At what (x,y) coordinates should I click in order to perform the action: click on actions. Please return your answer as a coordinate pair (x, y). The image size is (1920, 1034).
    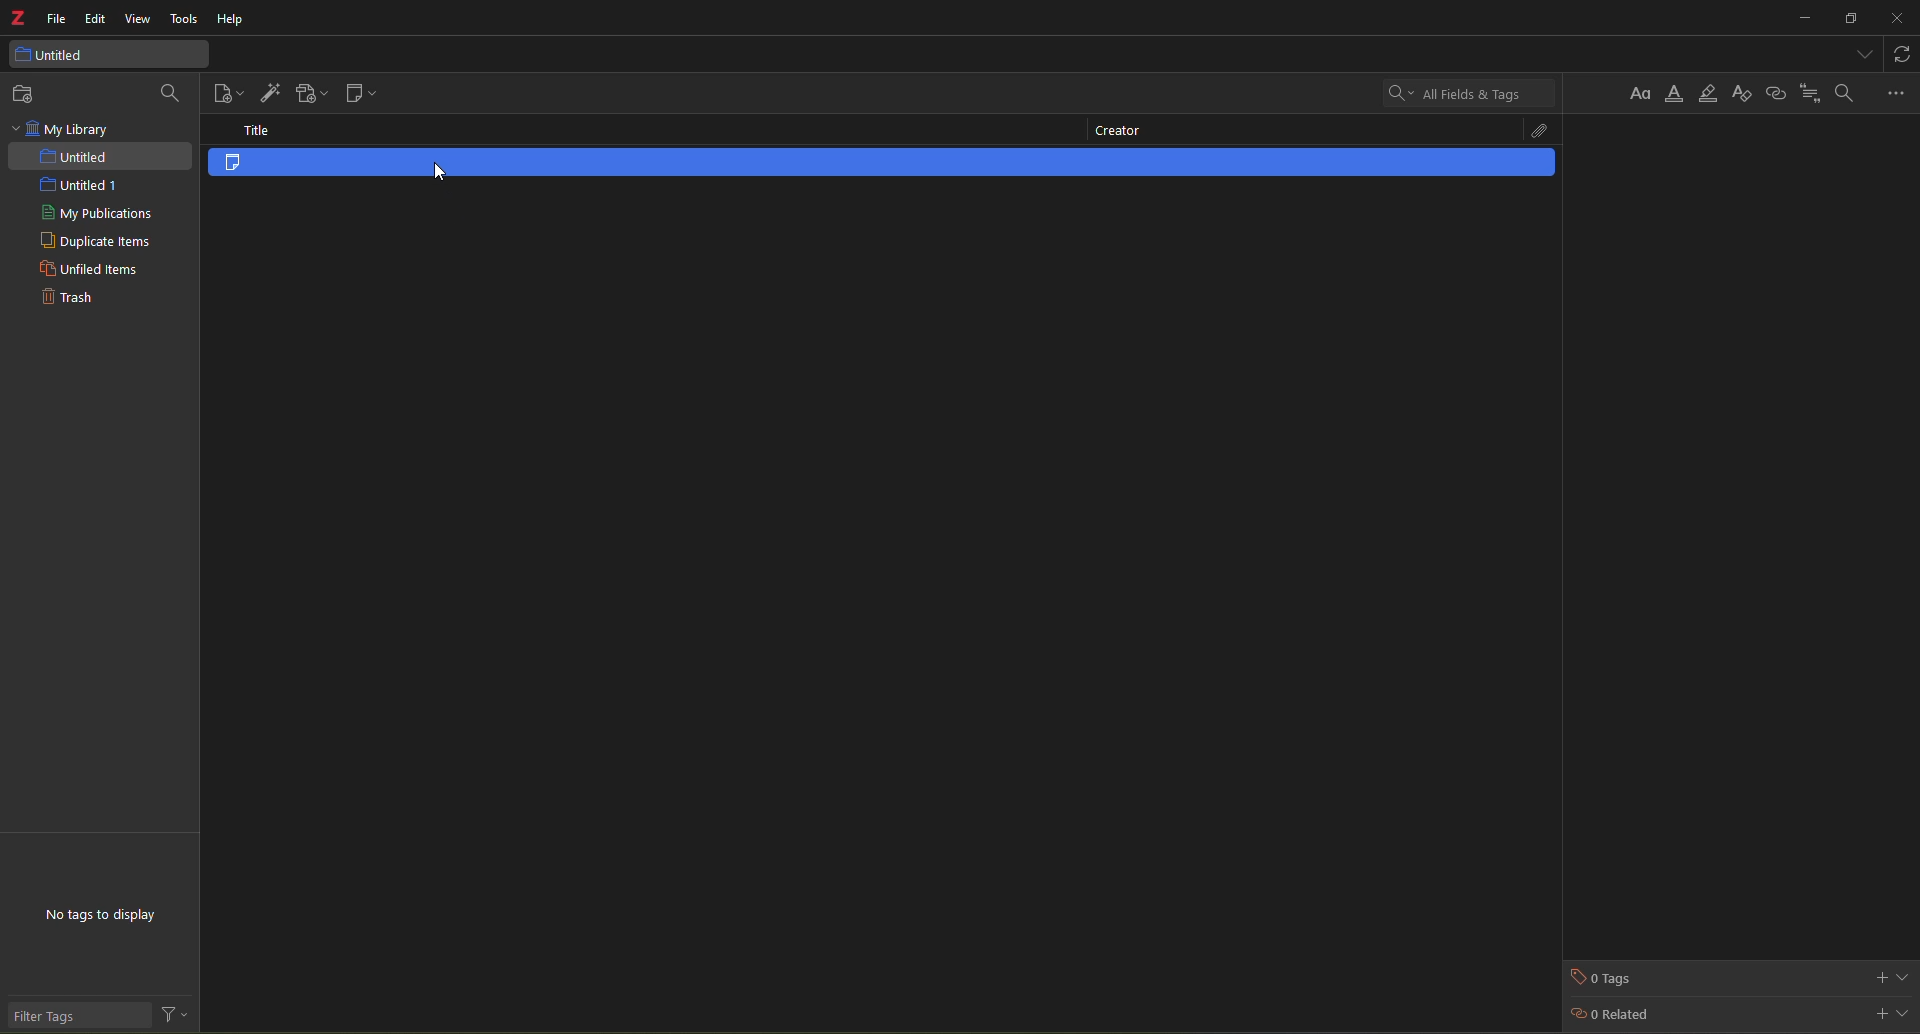
    Looking at the image, I should click on (174, 1015).